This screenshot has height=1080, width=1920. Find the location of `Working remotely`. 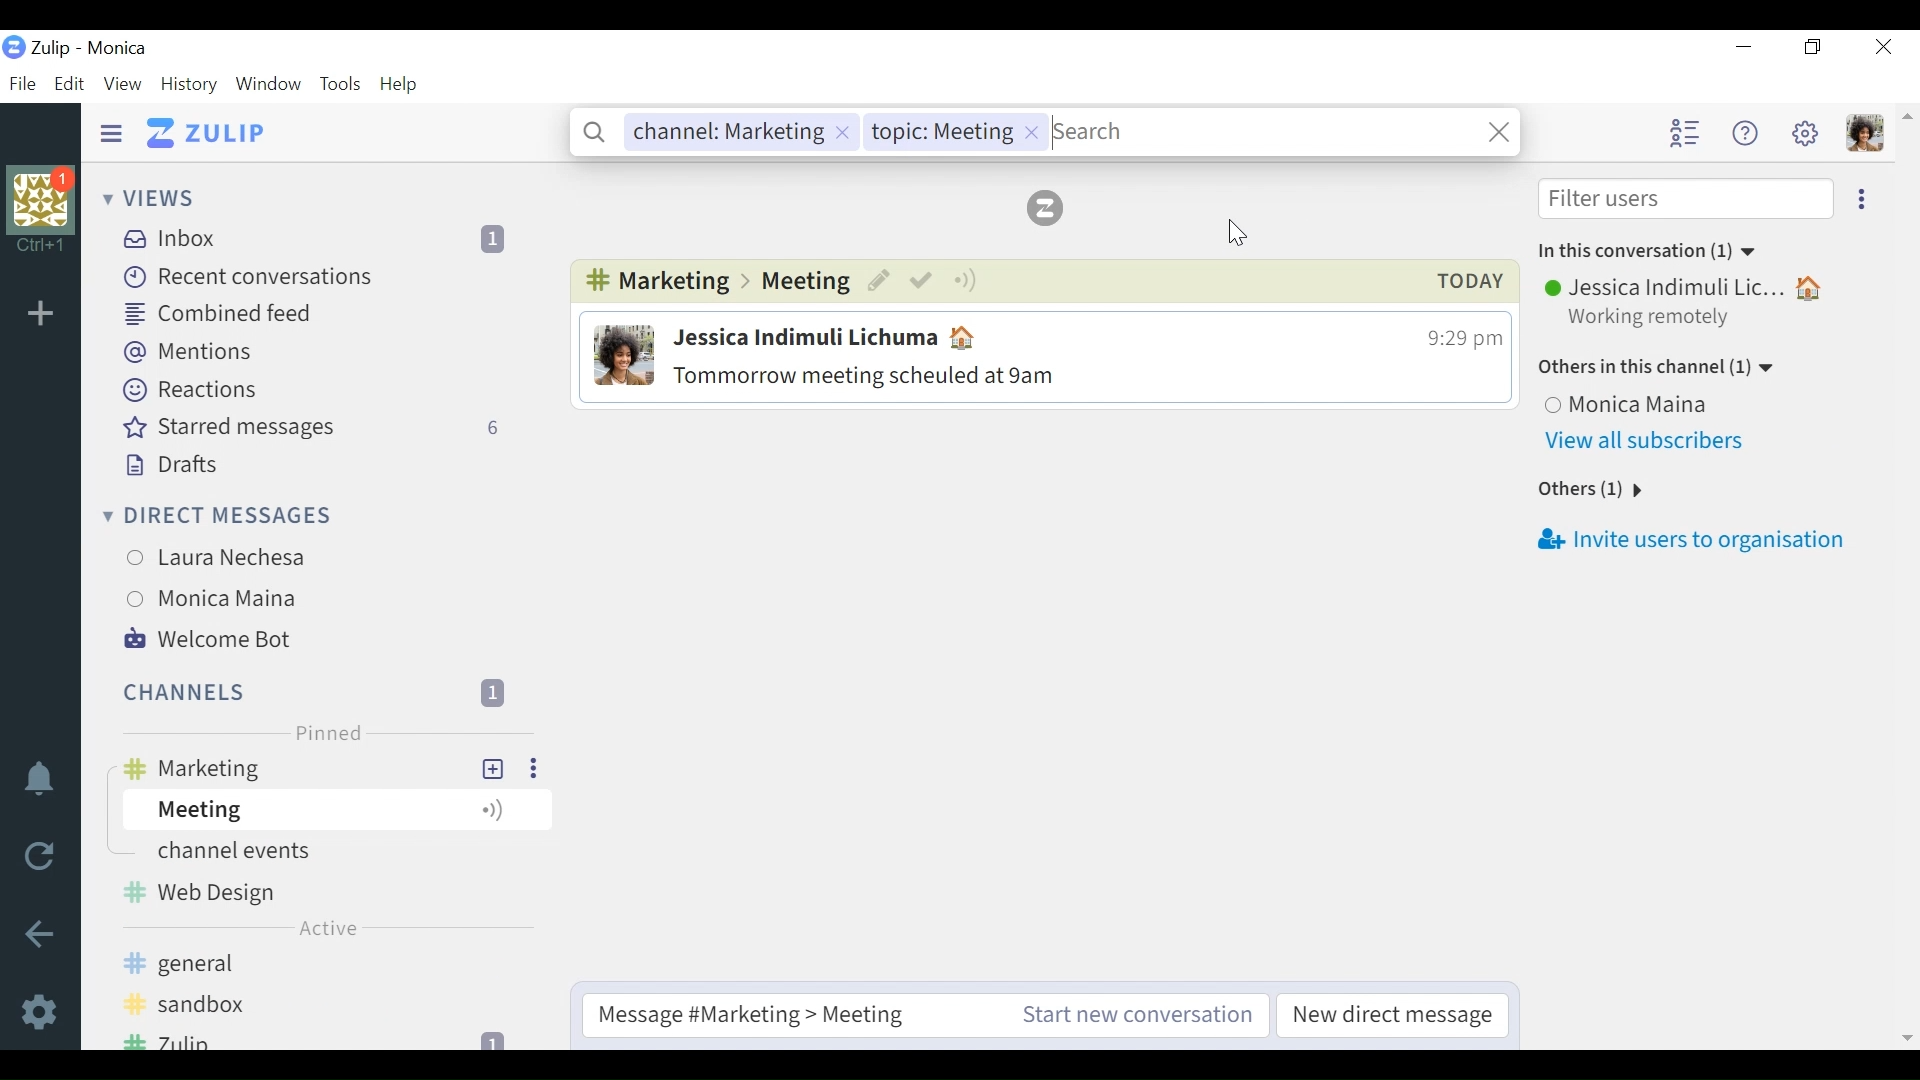

Working remotely is located at coordinates (1648, 319).